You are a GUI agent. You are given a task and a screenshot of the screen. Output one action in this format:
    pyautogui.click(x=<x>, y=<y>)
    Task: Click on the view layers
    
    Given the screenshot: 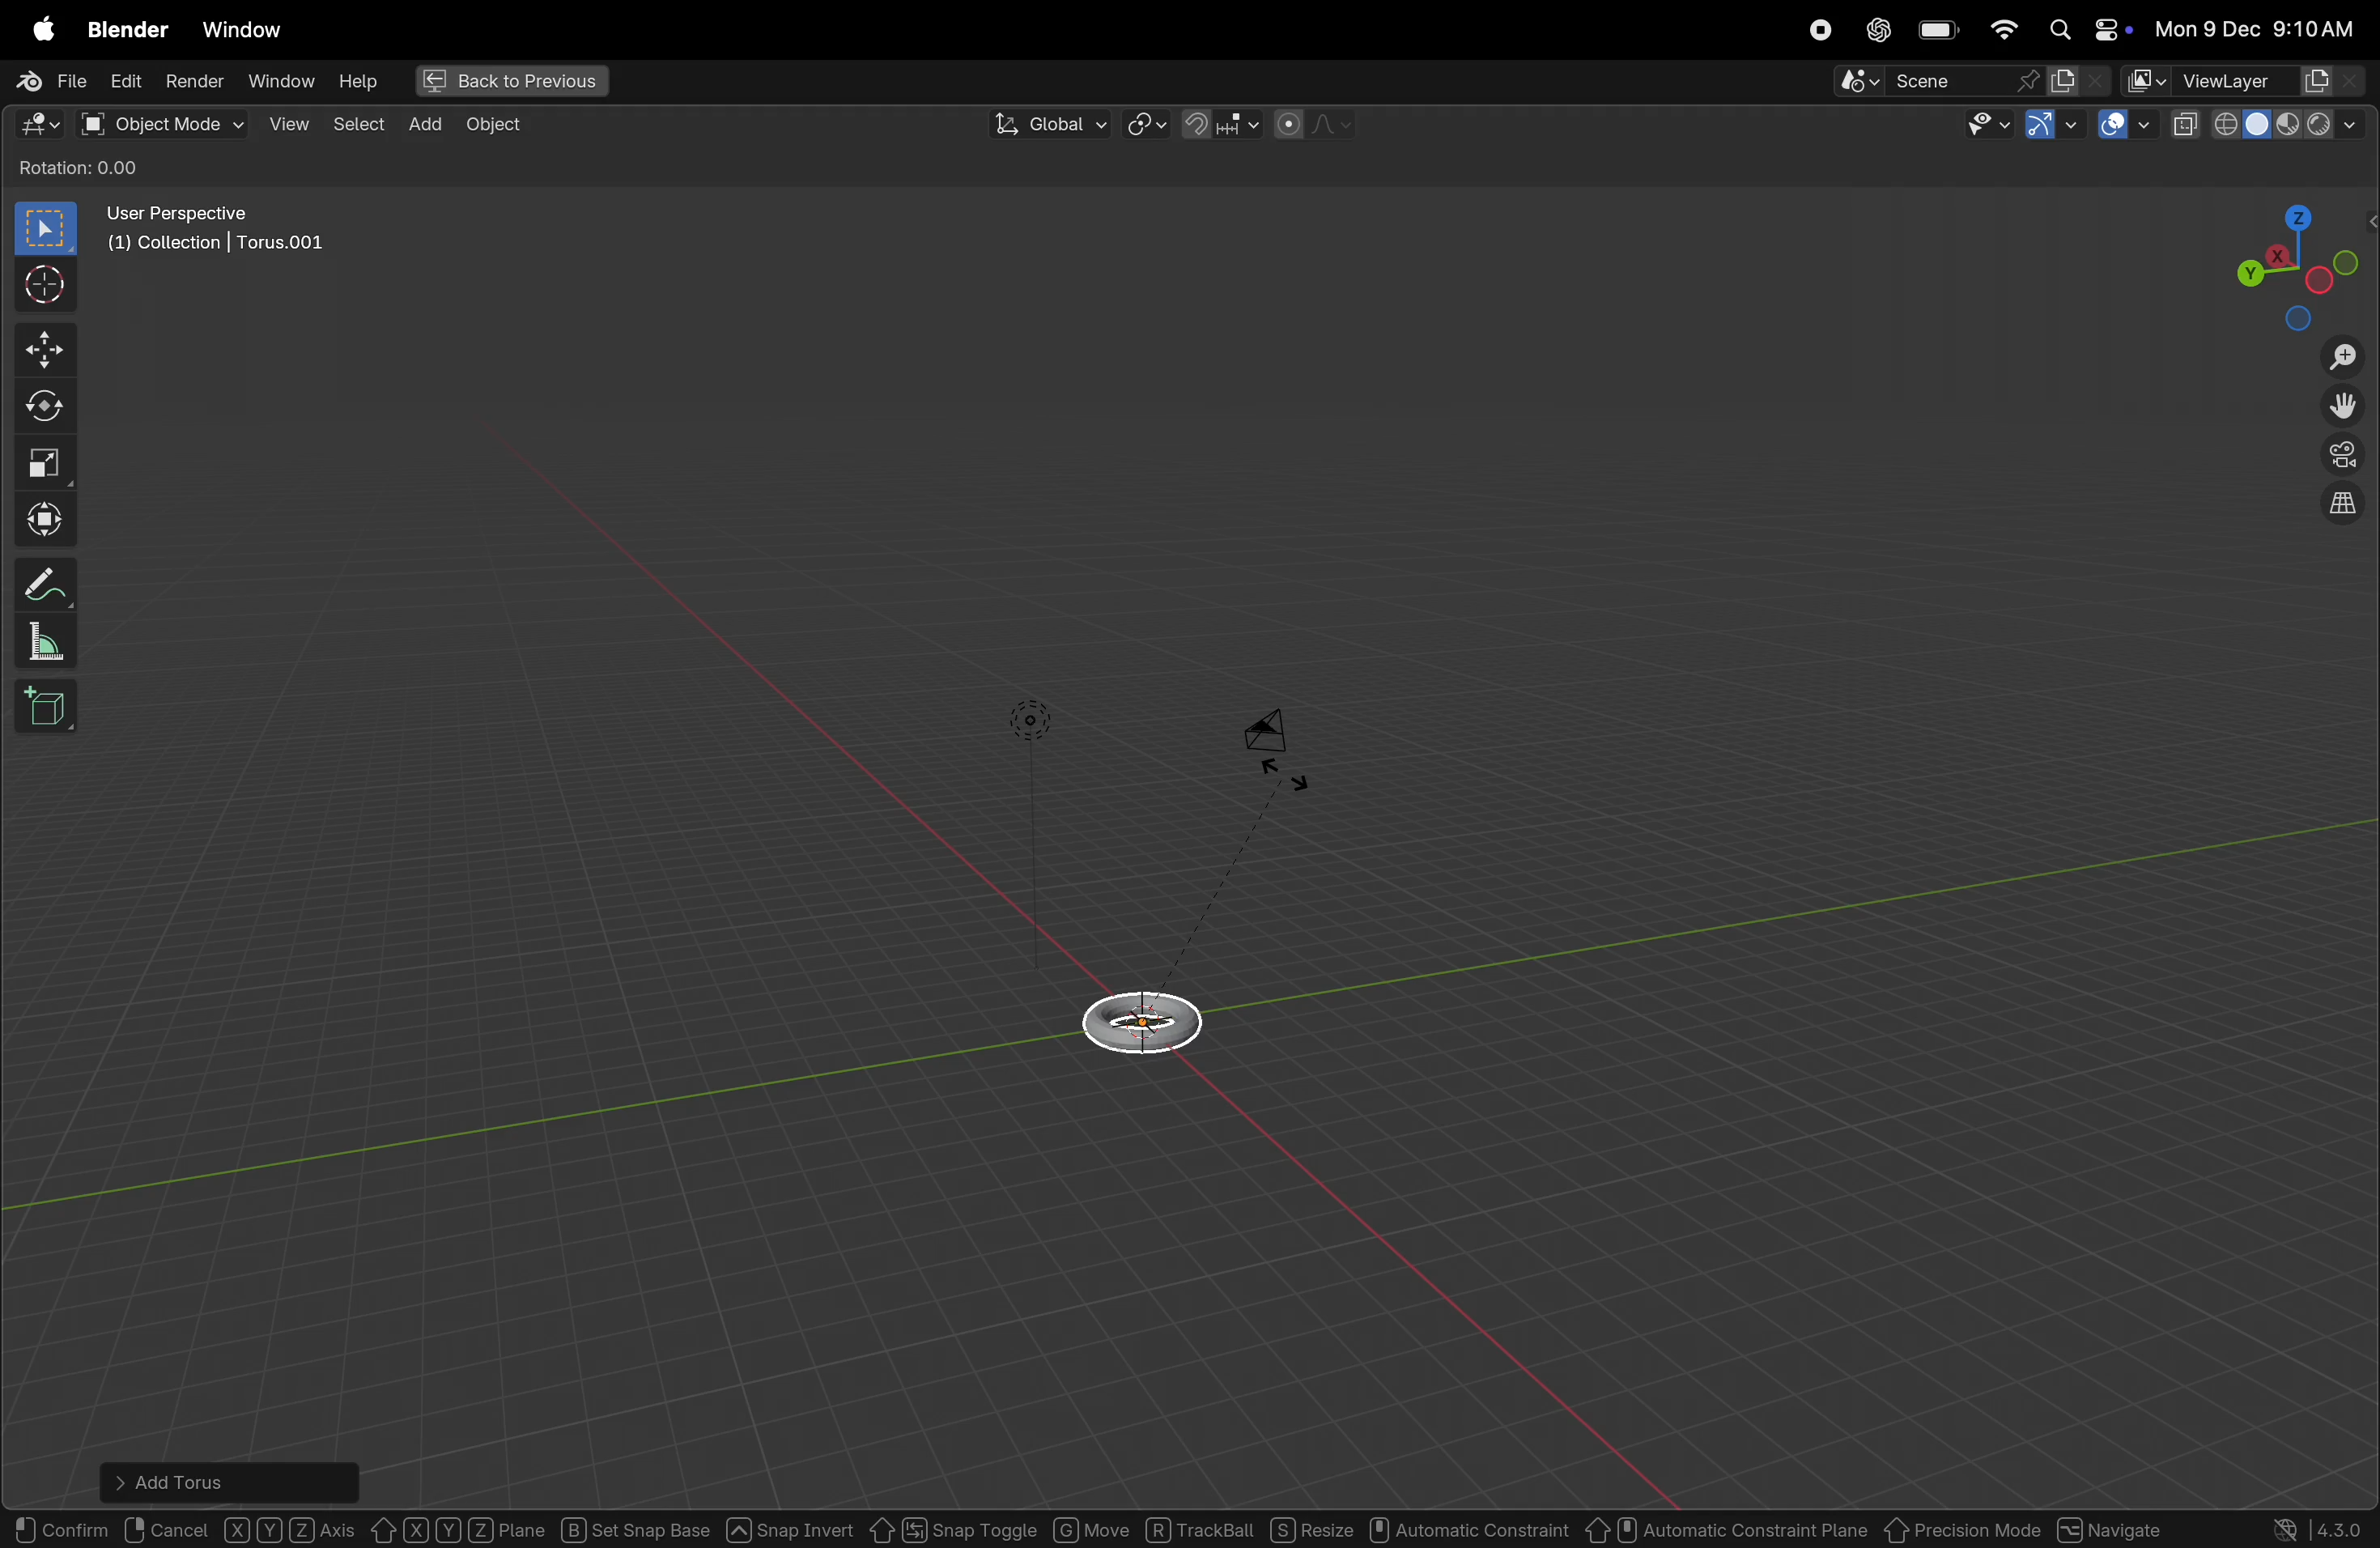 What is the action you would take?
    pyautogui.click(x=2272, y=81)
    